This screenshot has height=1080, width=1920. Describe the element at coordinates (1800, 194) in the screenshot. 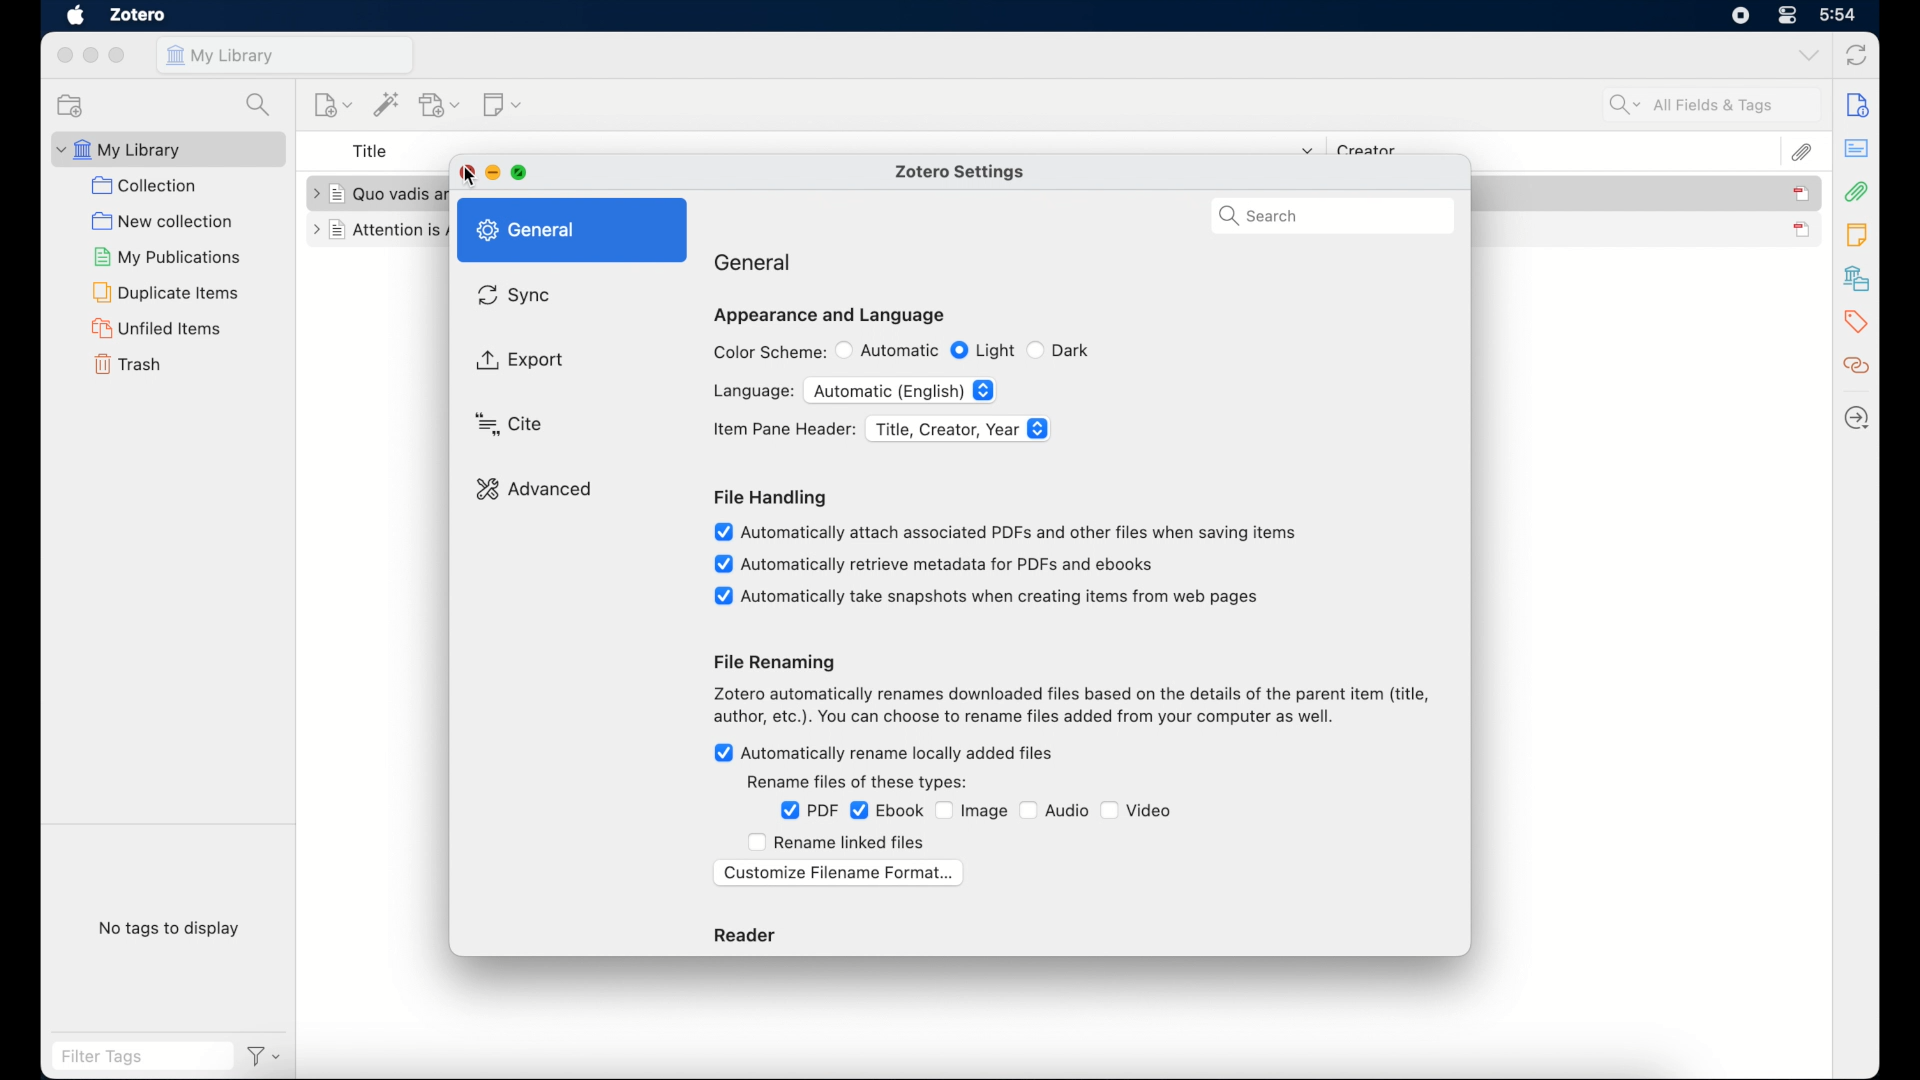

I see `item selected` at that location.